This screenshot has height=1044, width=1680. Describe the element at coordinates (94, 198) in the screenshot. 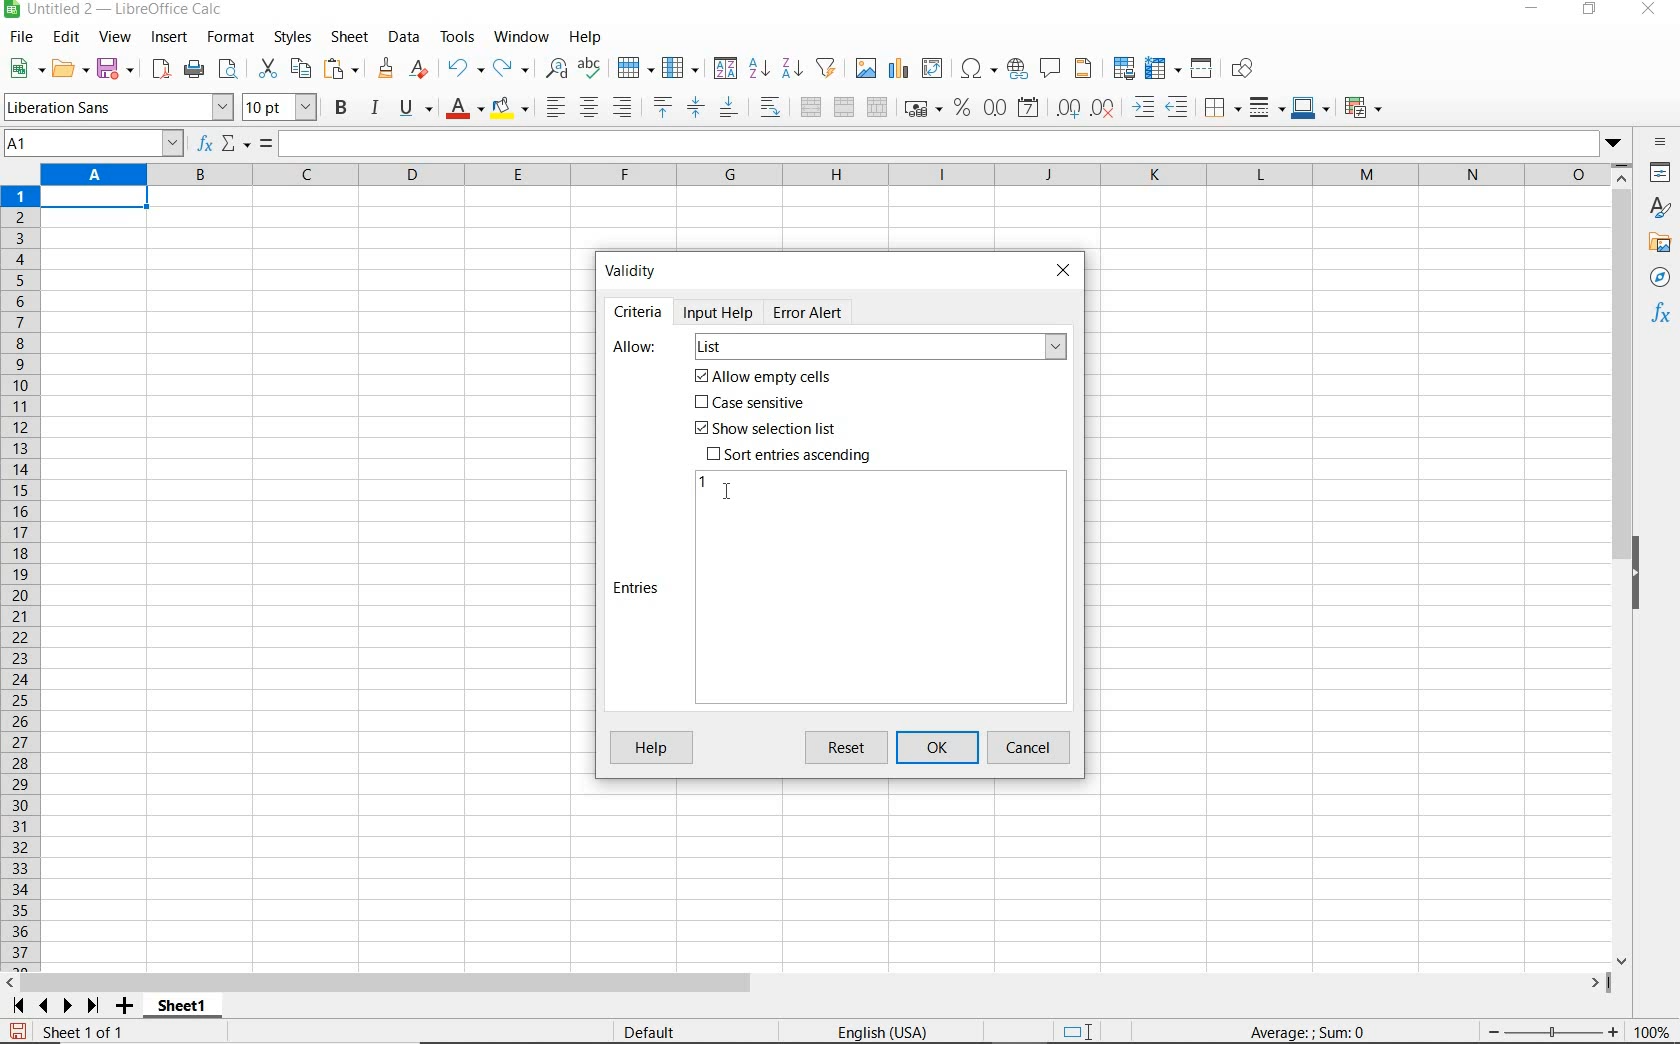

I see `Selected cell` at that location.